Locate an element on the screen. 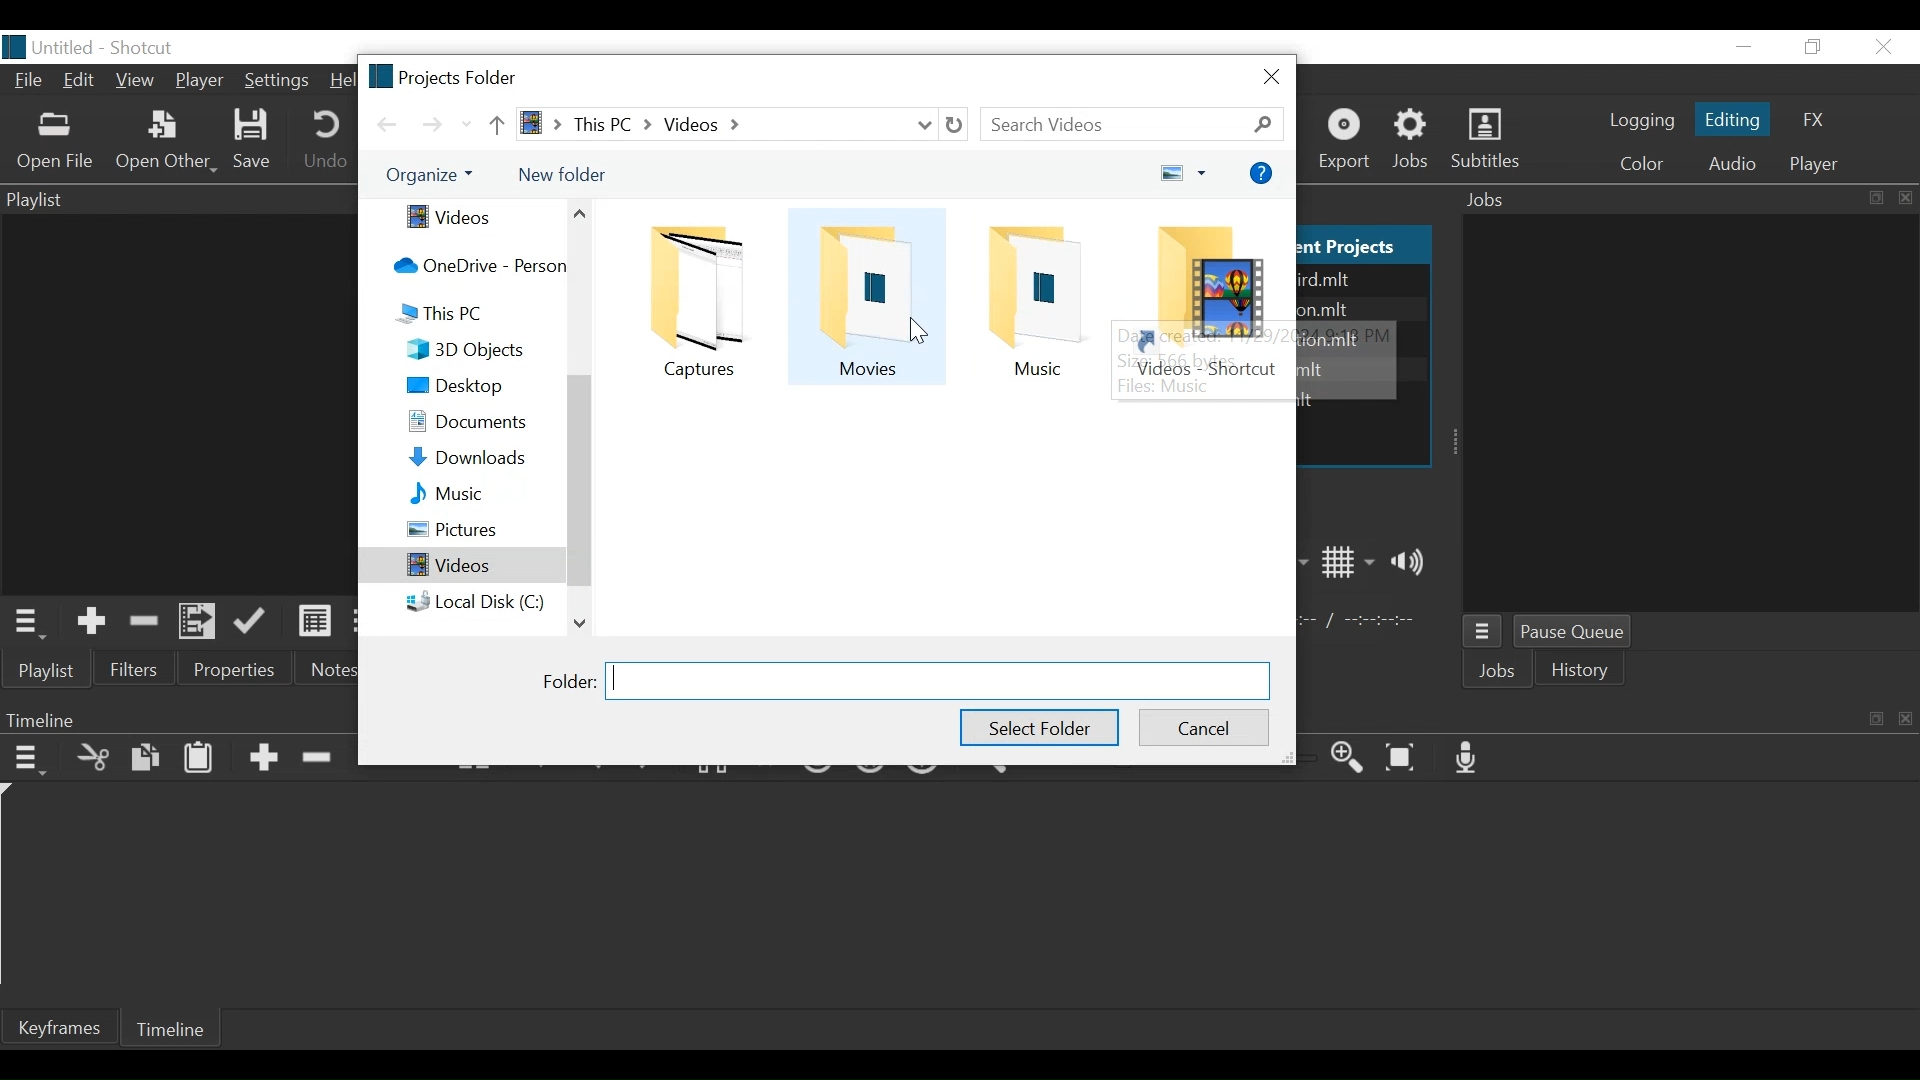 Image resolution: width=1920 pixels, height=1080 pixels. Undo is located at coordinates (326, 143).